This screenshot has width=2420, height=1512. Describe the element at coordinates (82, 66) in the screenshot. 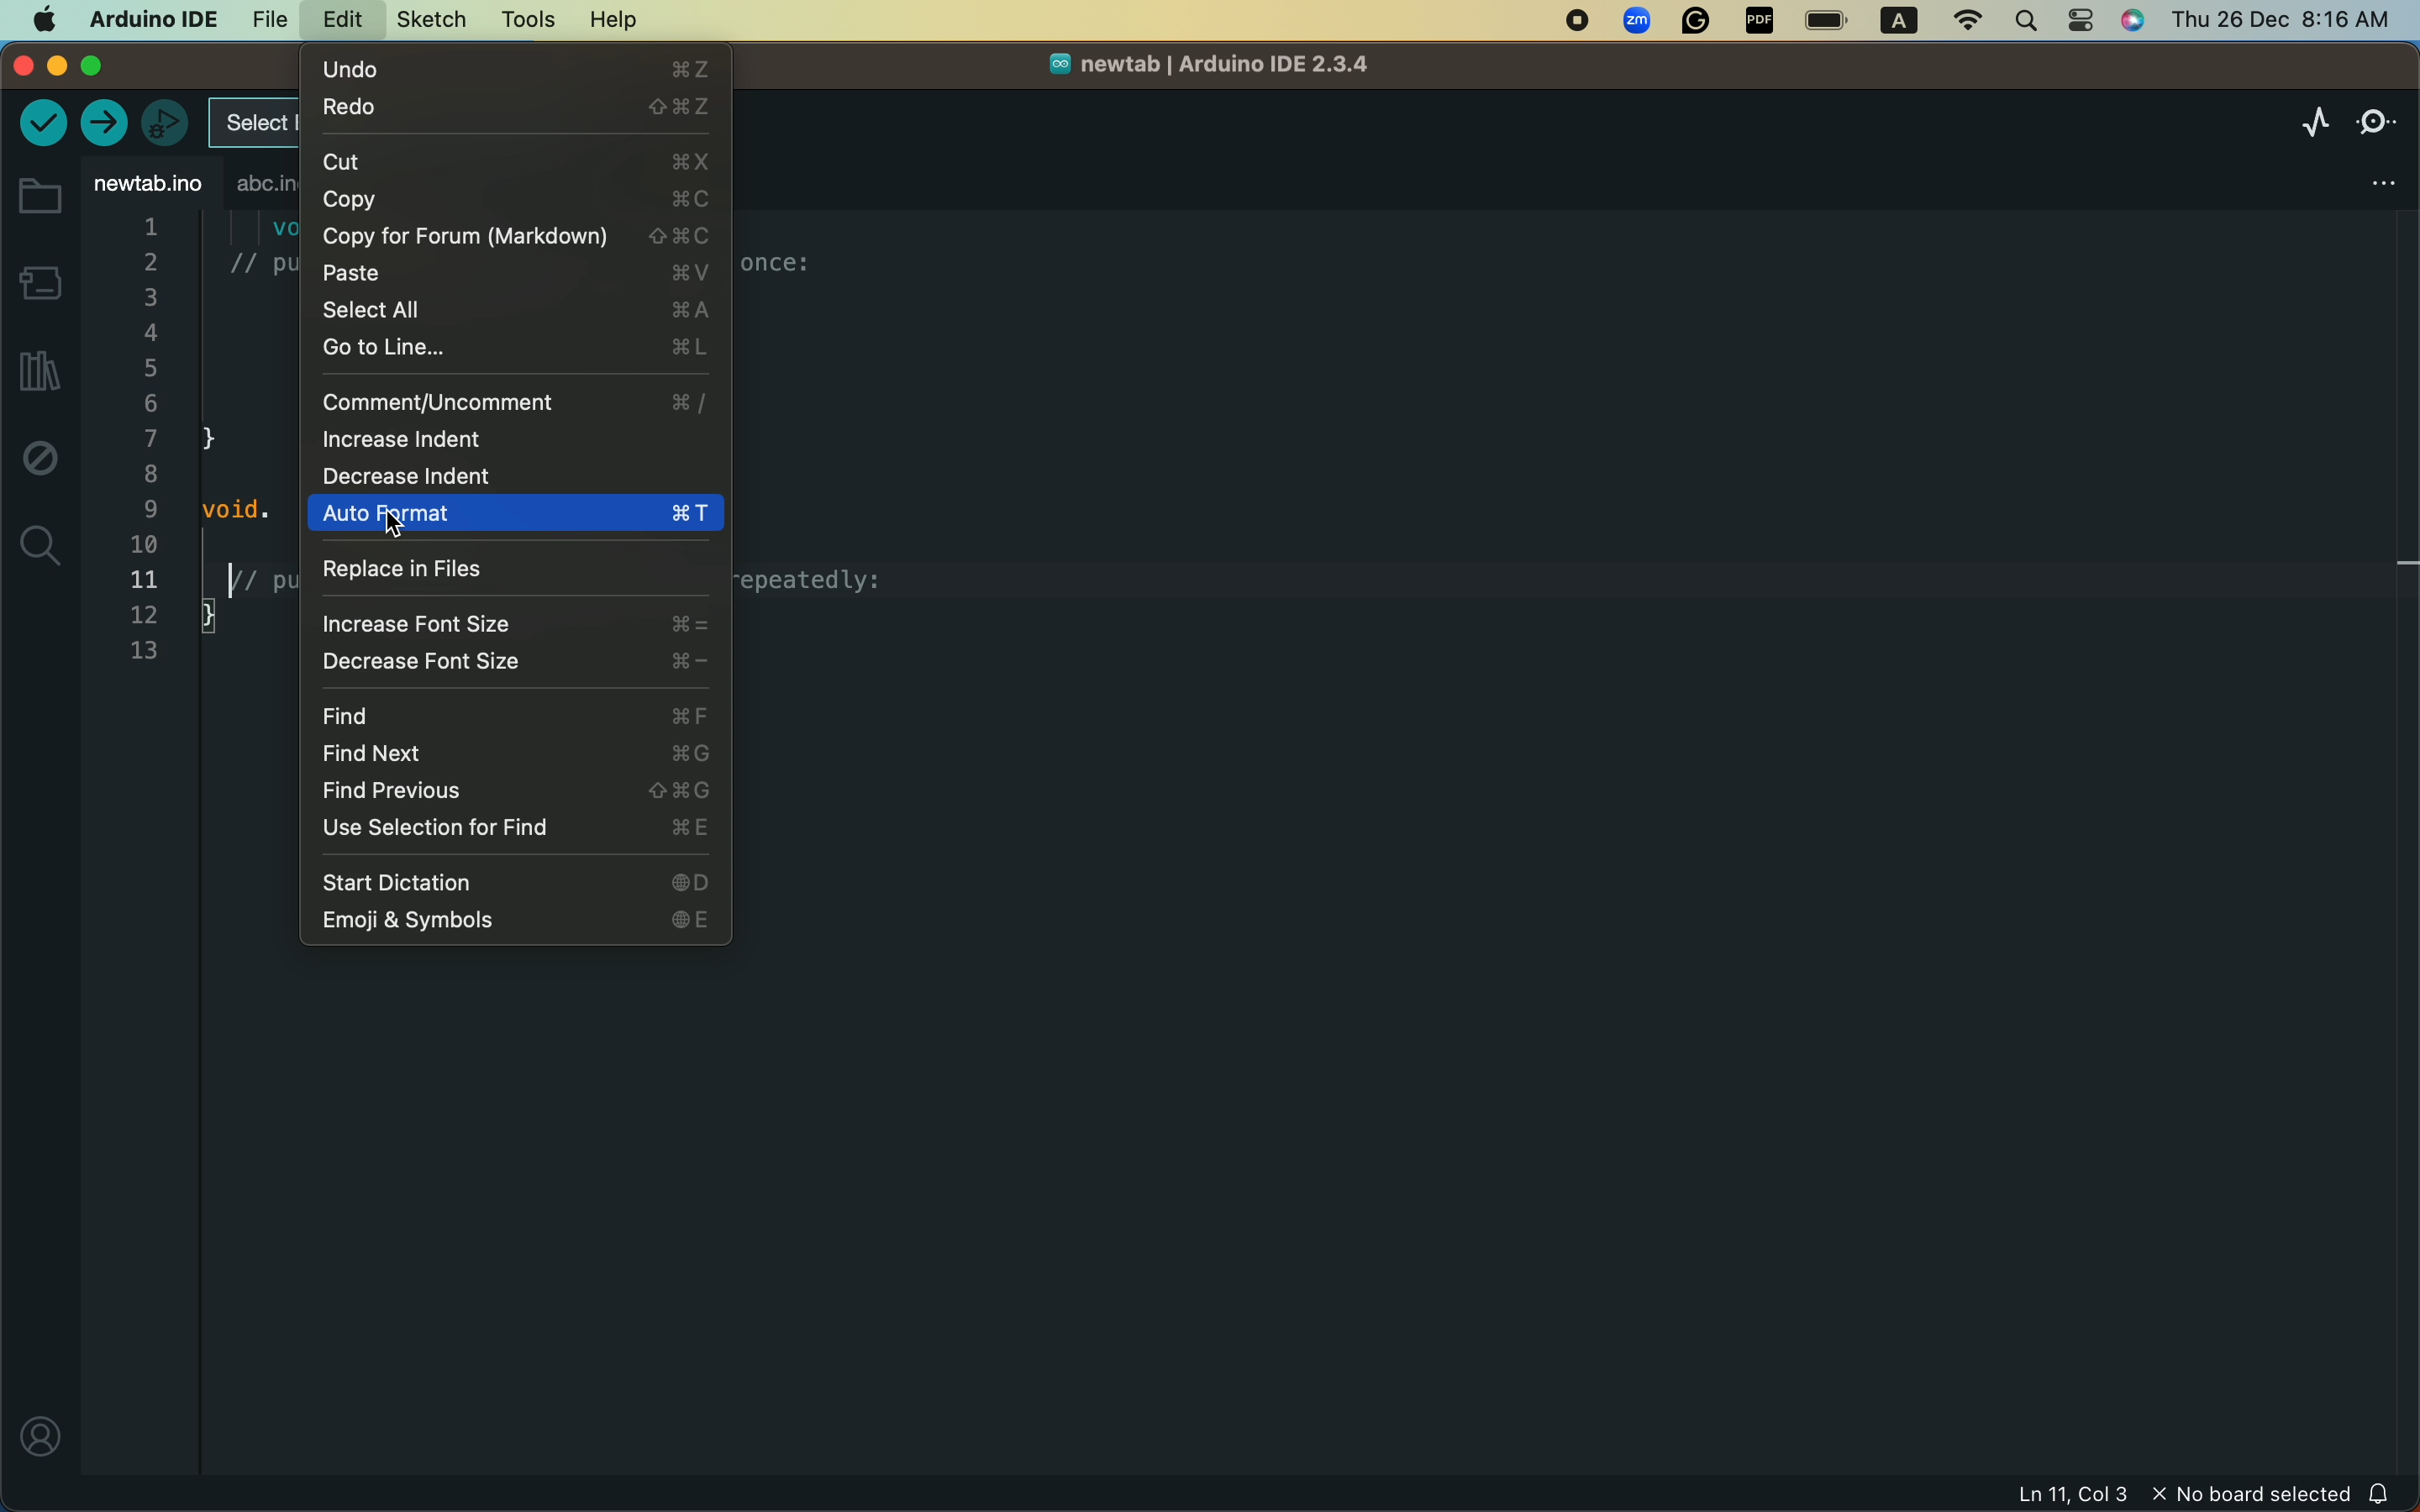

I see `window control` at that location.